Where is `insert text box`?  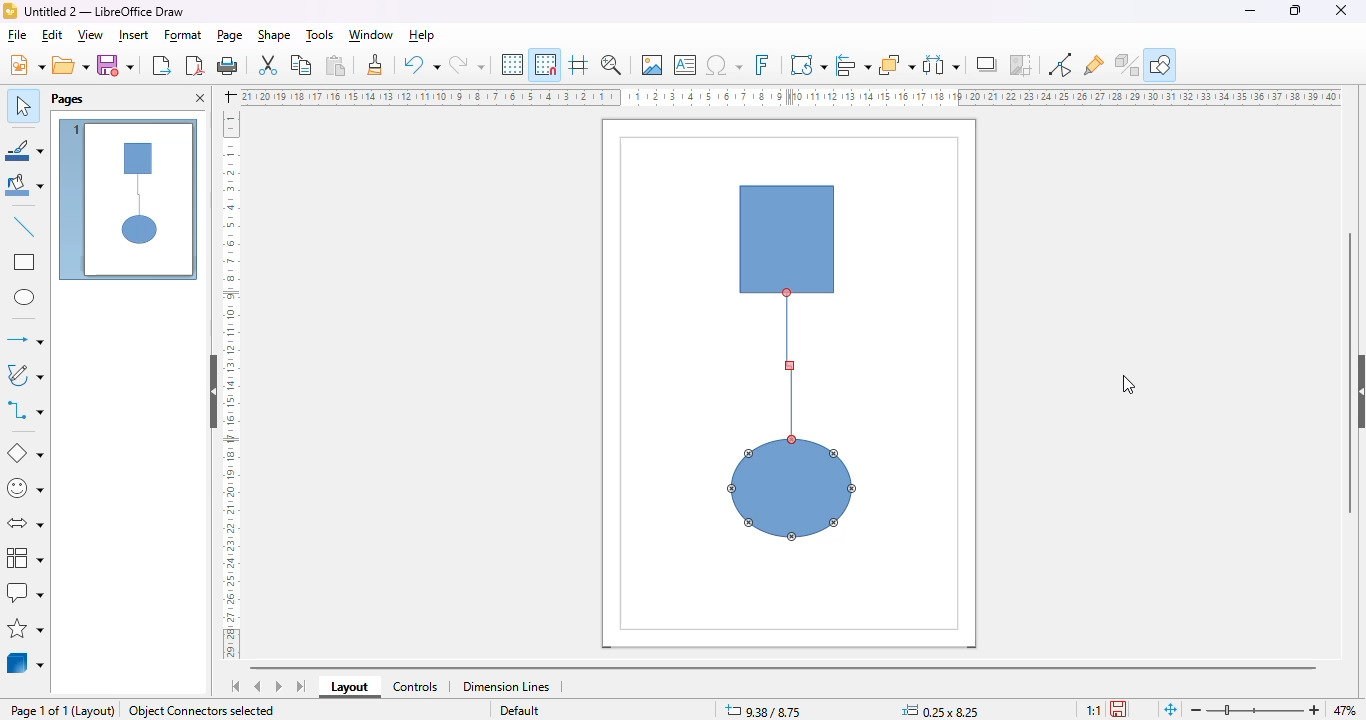
insert text box is located at coordinates (685, 64).